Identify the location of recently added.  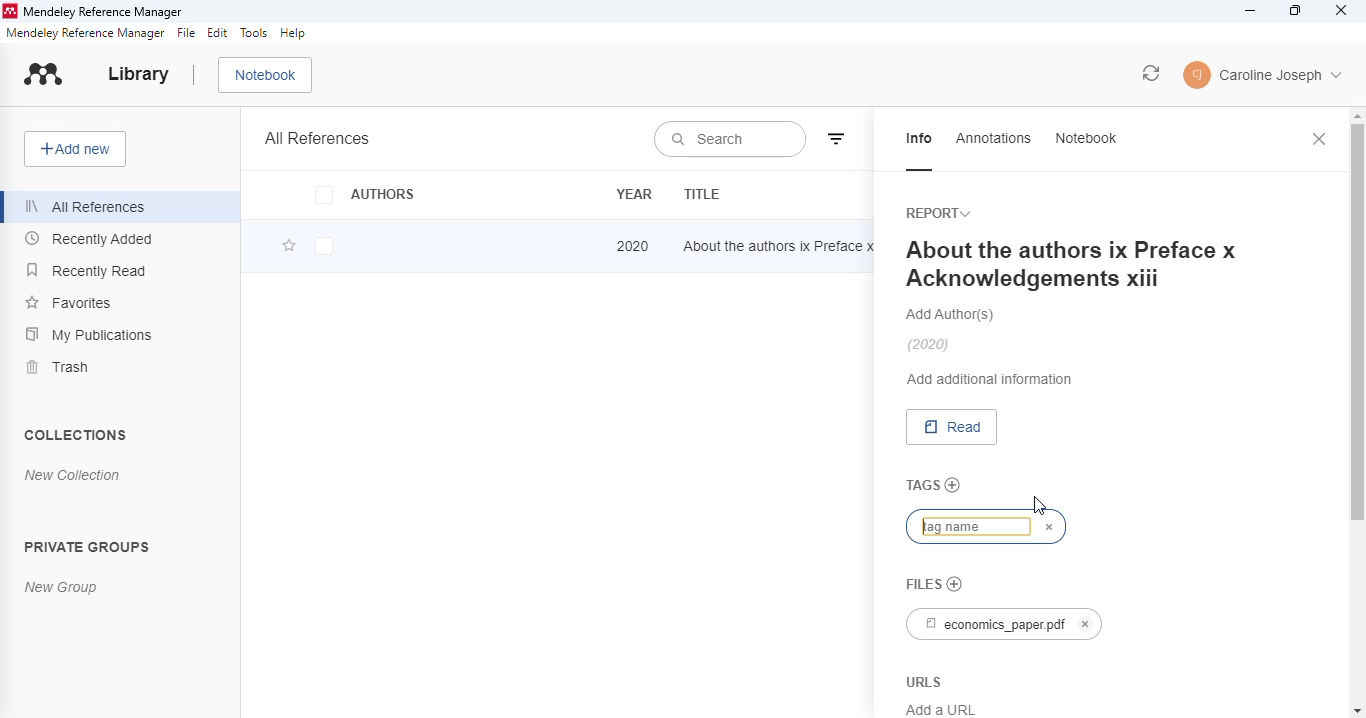
(91, 239).